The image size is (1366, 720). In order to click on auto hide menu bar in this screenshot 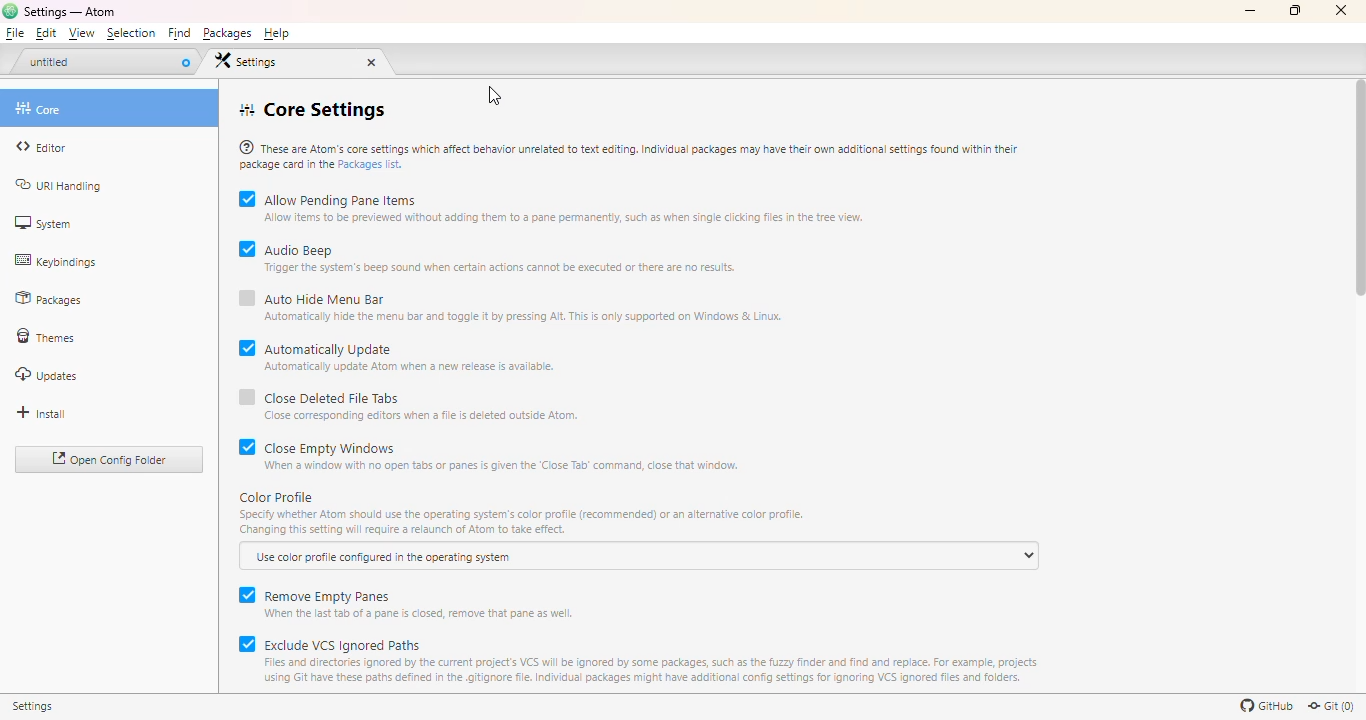, I will do `click(525, 305)`.